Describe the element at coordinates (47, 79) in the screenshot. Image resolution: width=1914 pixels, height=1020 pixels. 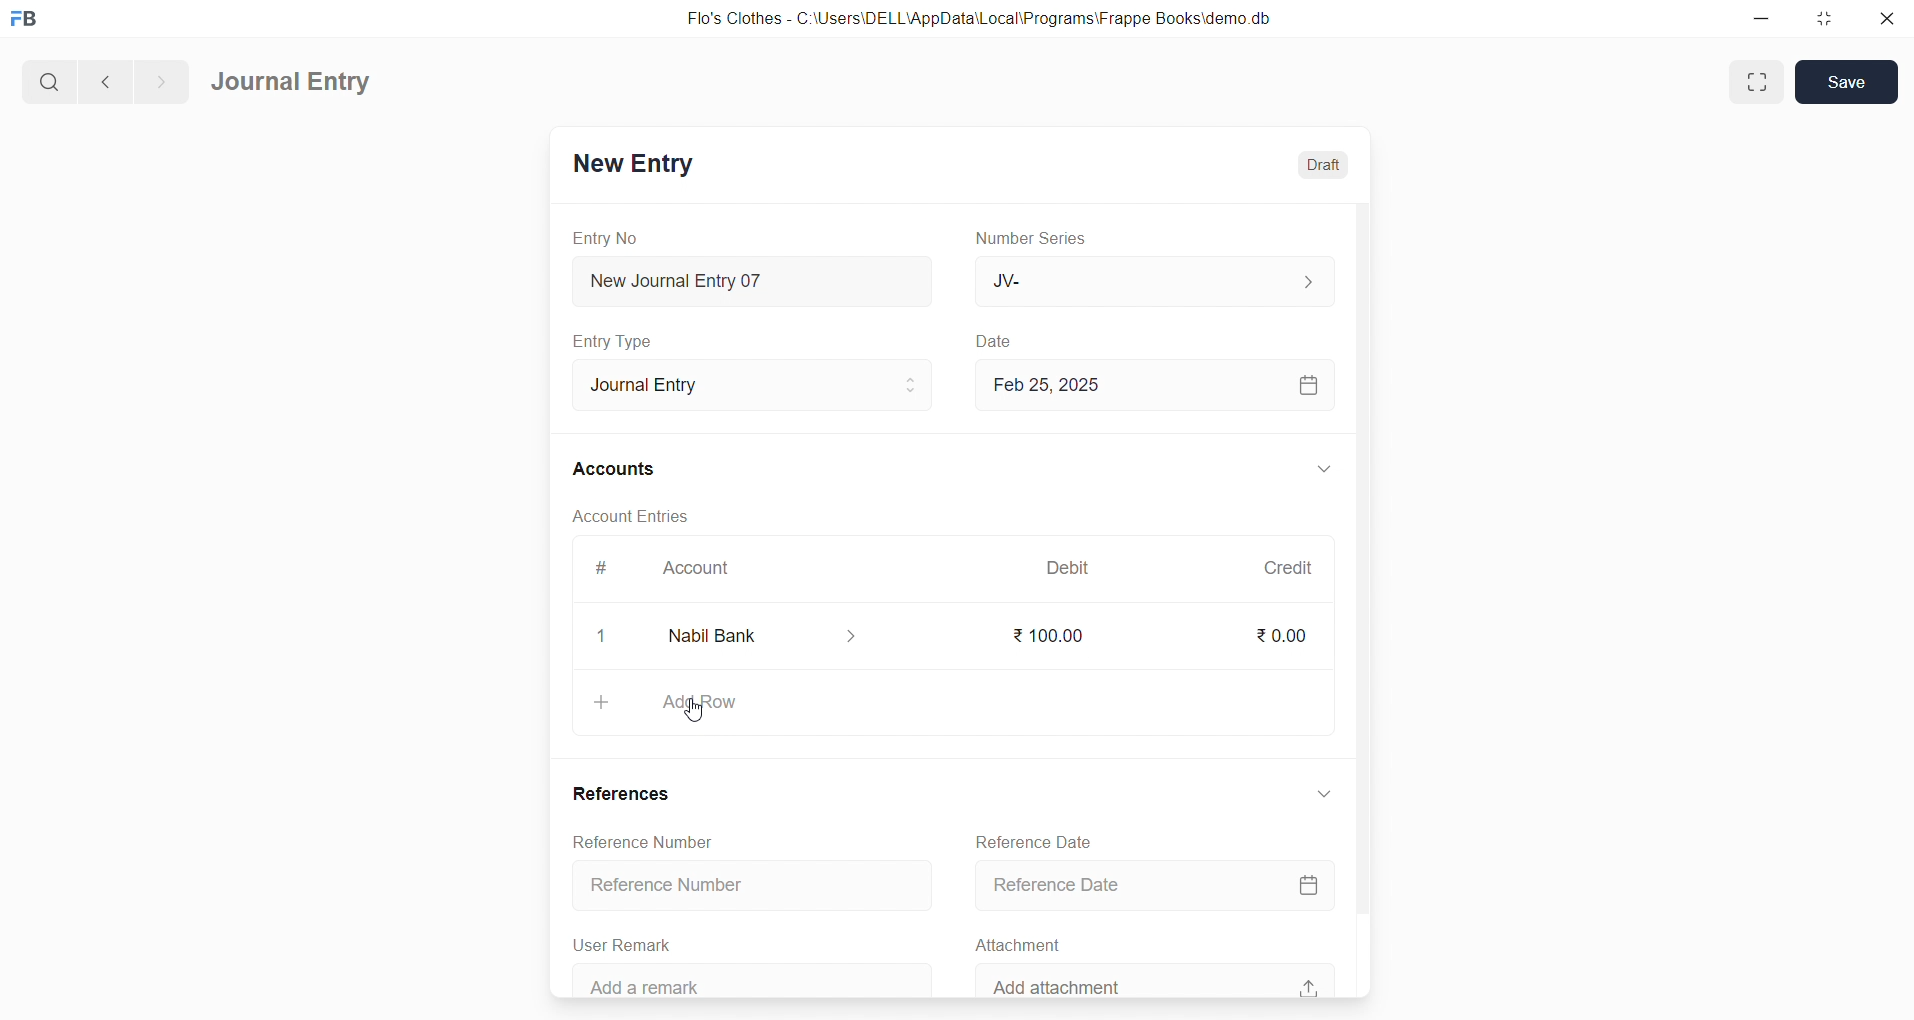
I see `search` at that location.